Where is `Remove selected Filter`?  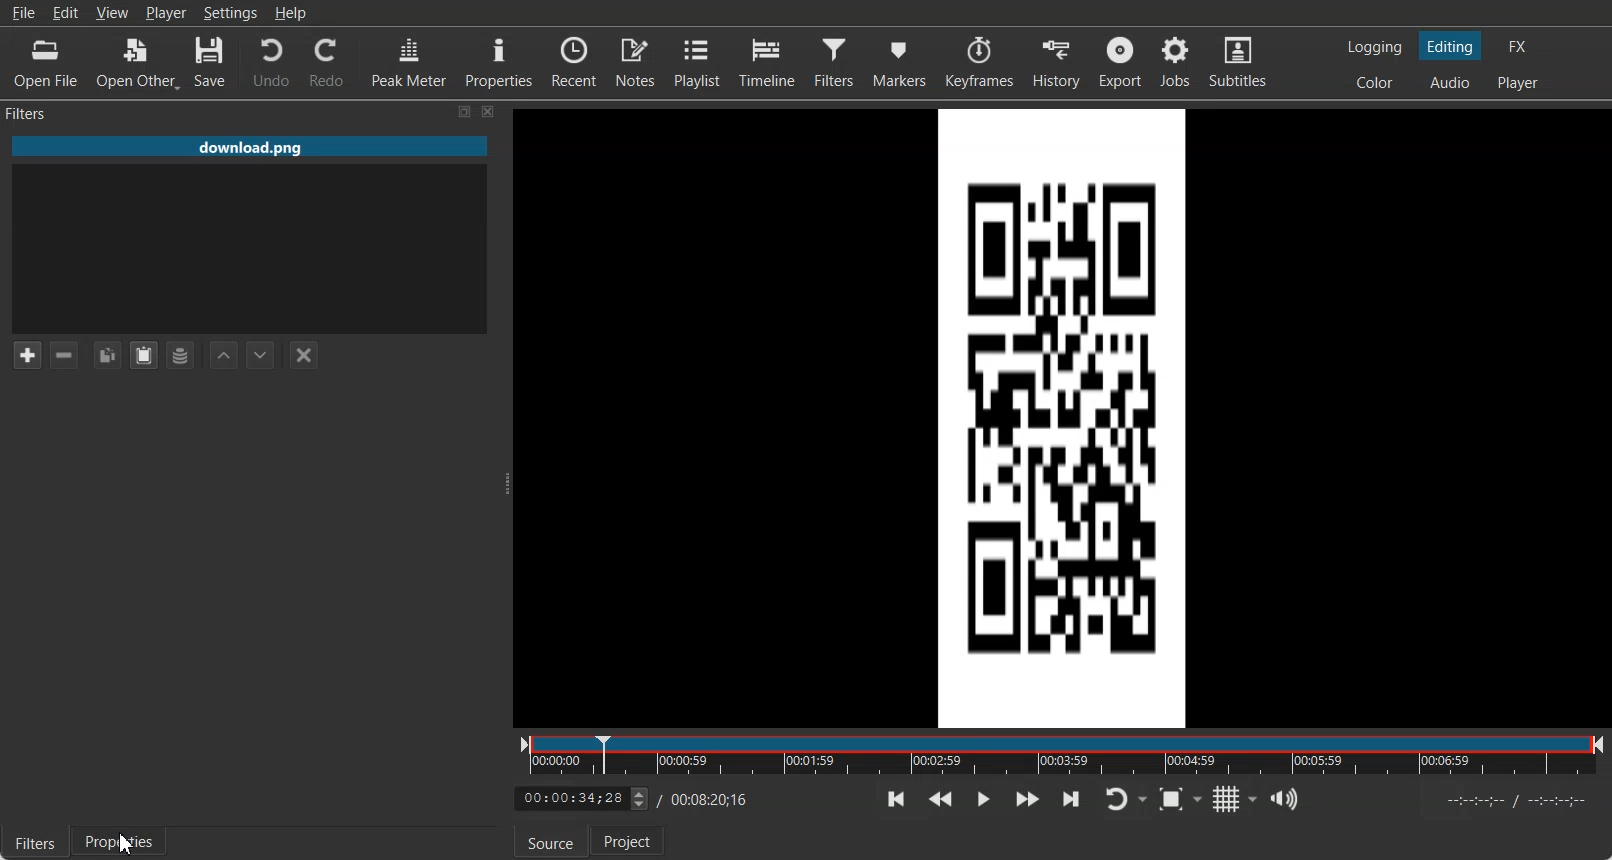
Remove selected Filter is located at coordinates (64, 356).